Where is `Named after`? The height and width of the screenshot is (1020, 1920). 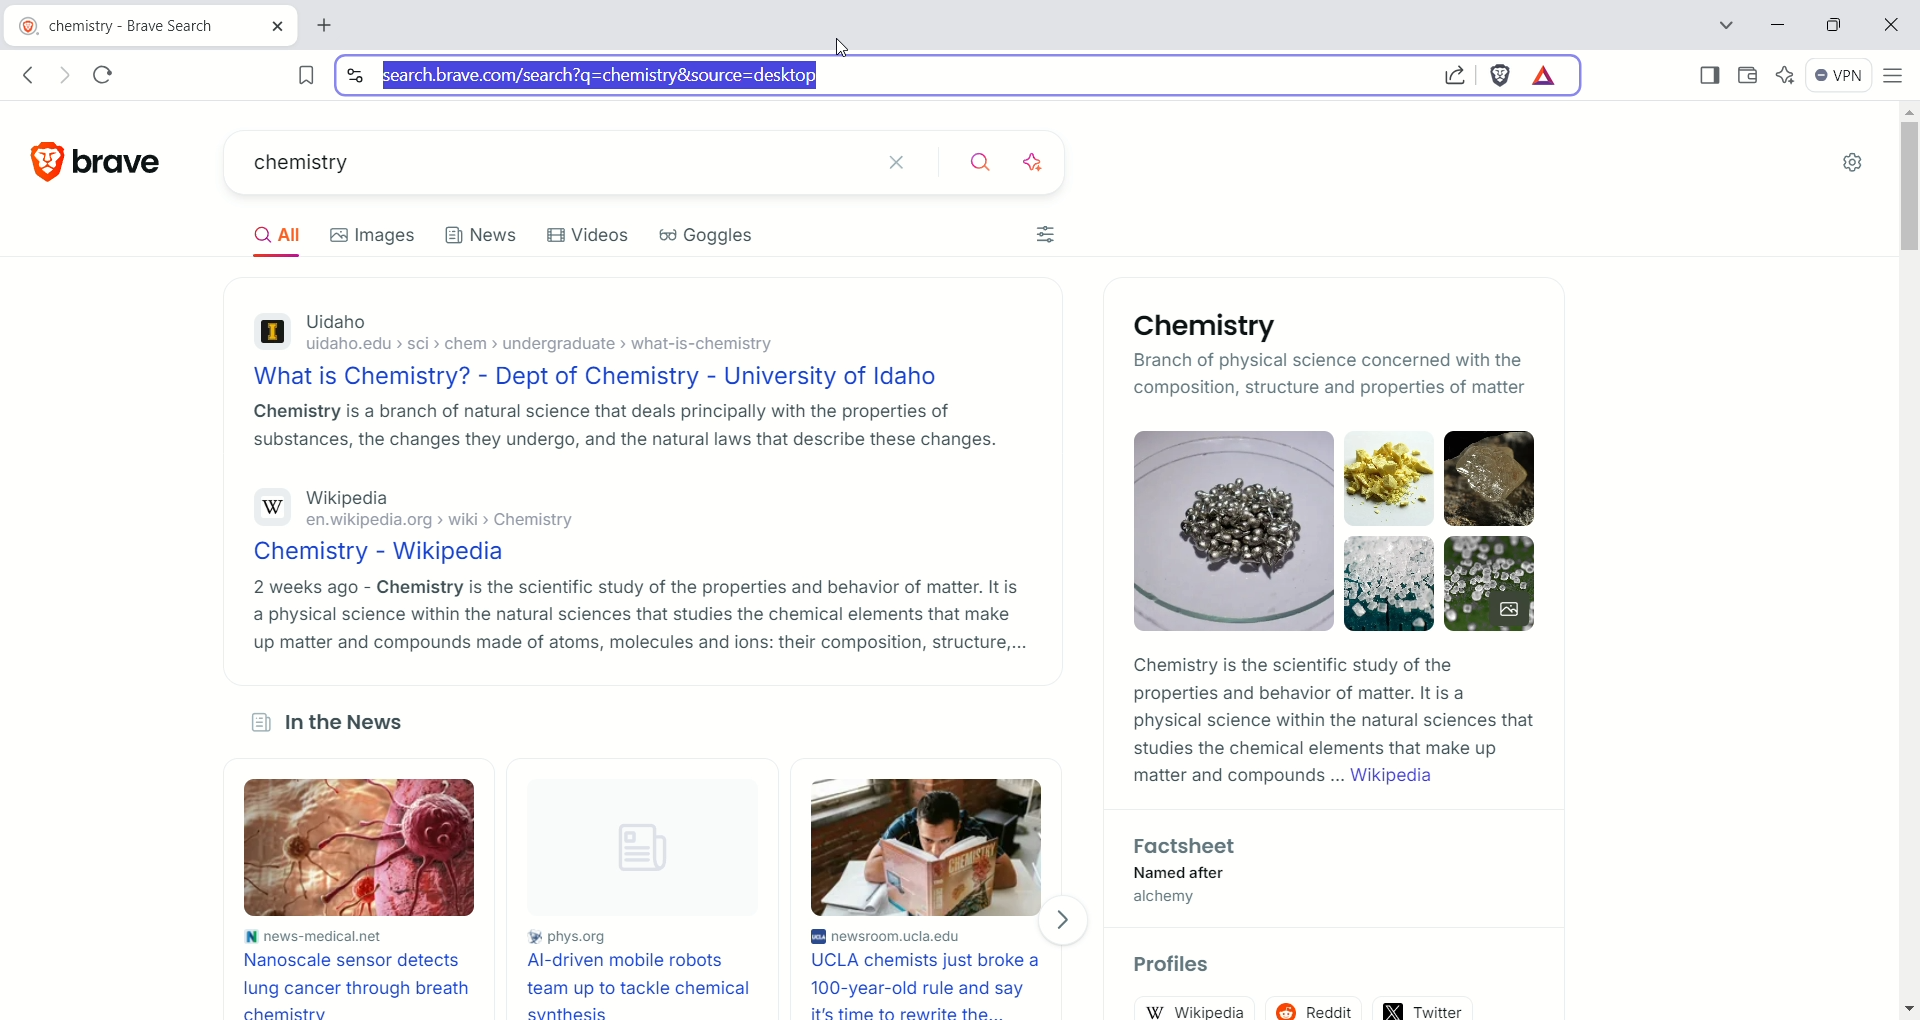 Named after is located at coordinates (1196, 873).